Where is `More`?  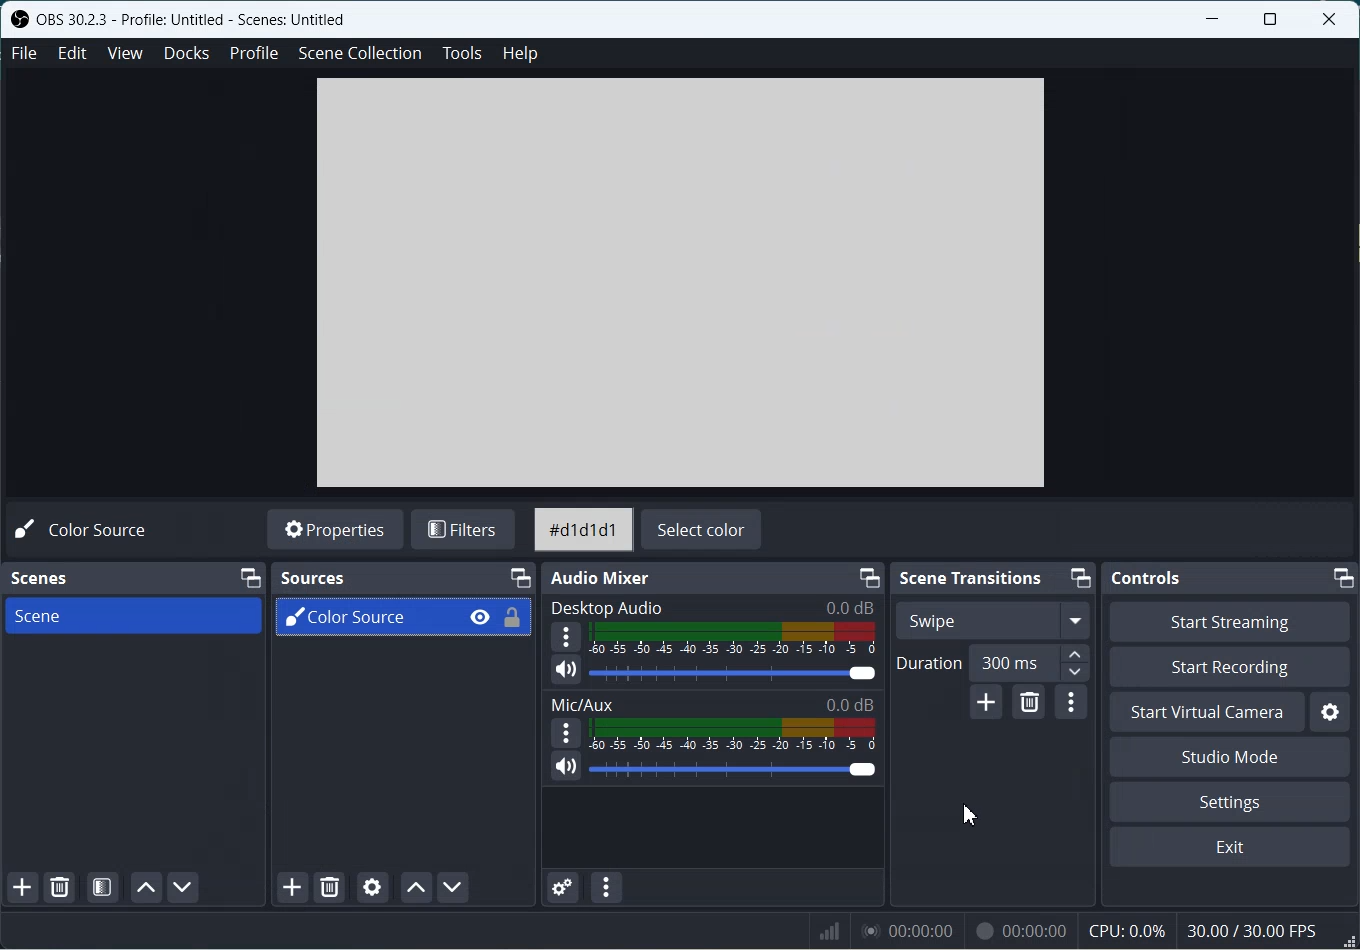
More is located at coordinates (564, 637).